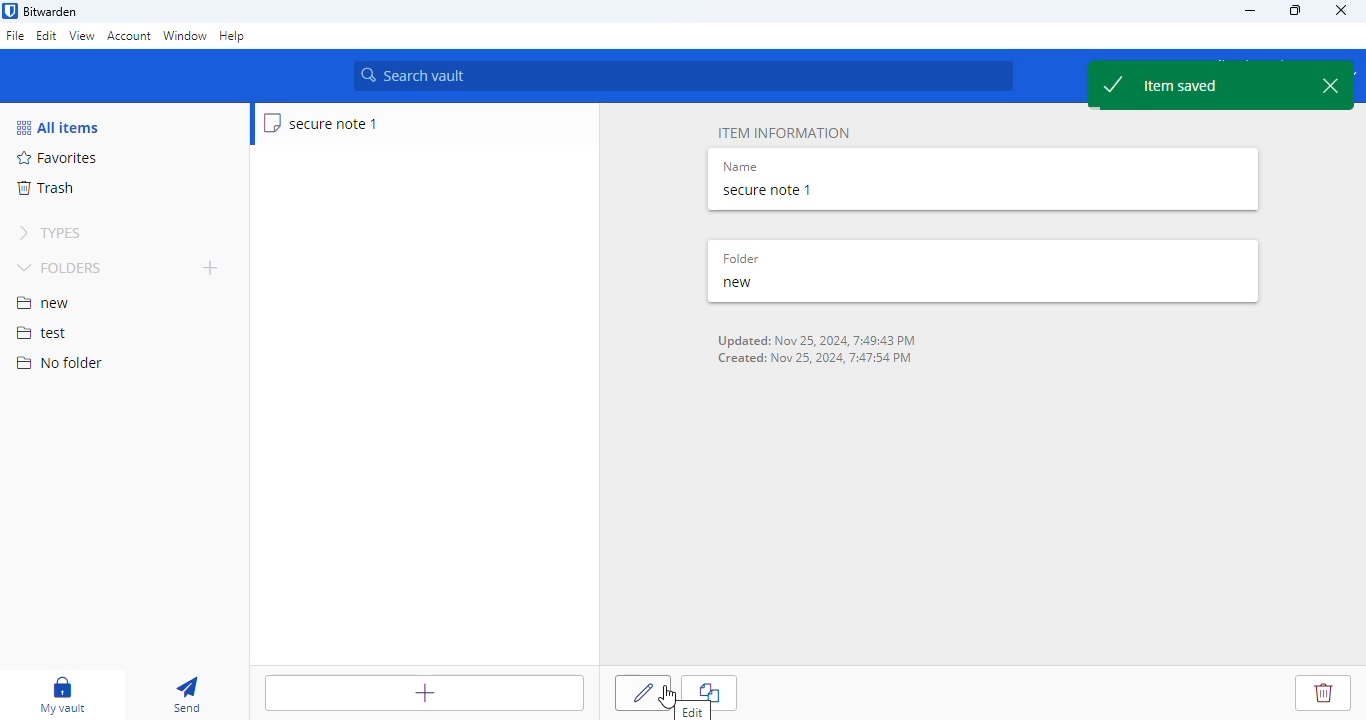 This screenshot has width=1366, height=720. I want to click on item saved, so click(1221, 85).